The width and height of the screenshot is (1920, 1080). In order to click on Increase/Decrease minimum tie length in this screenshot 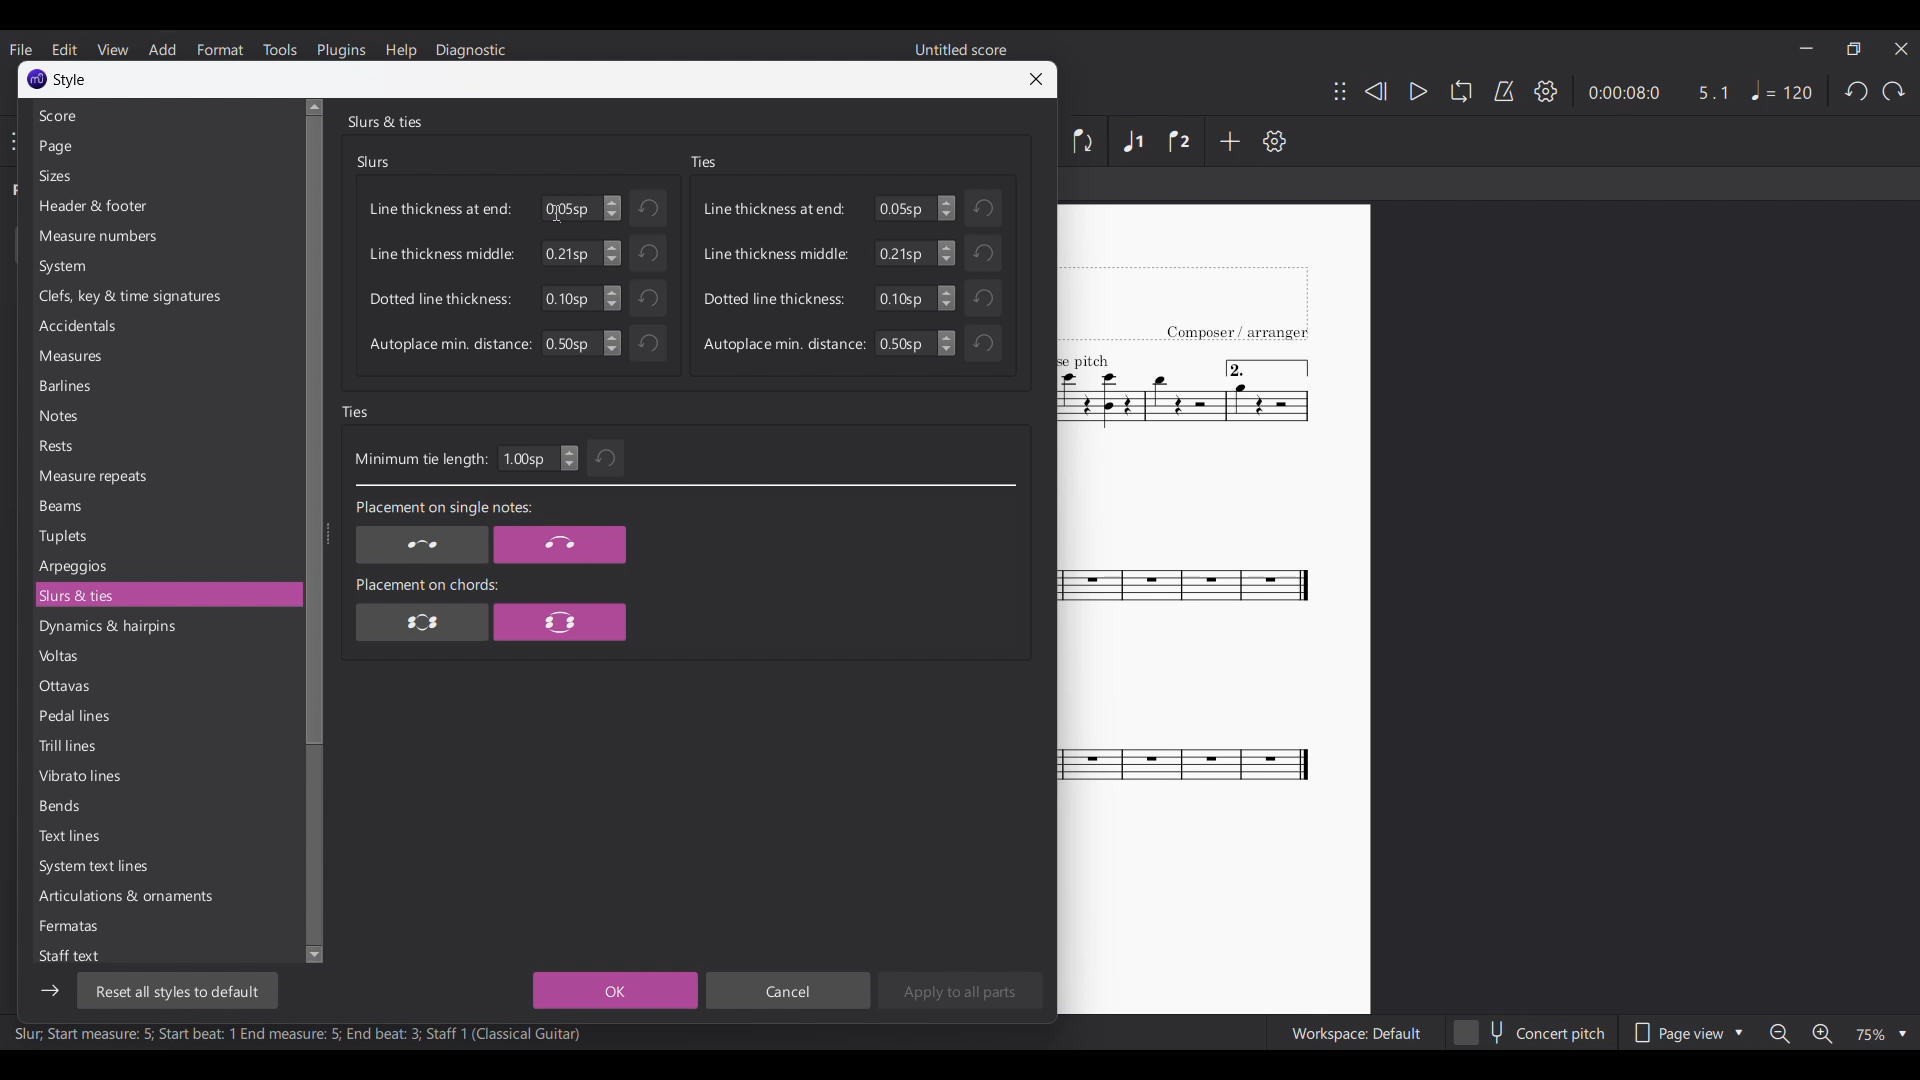, I will do `click(569, 458)`.